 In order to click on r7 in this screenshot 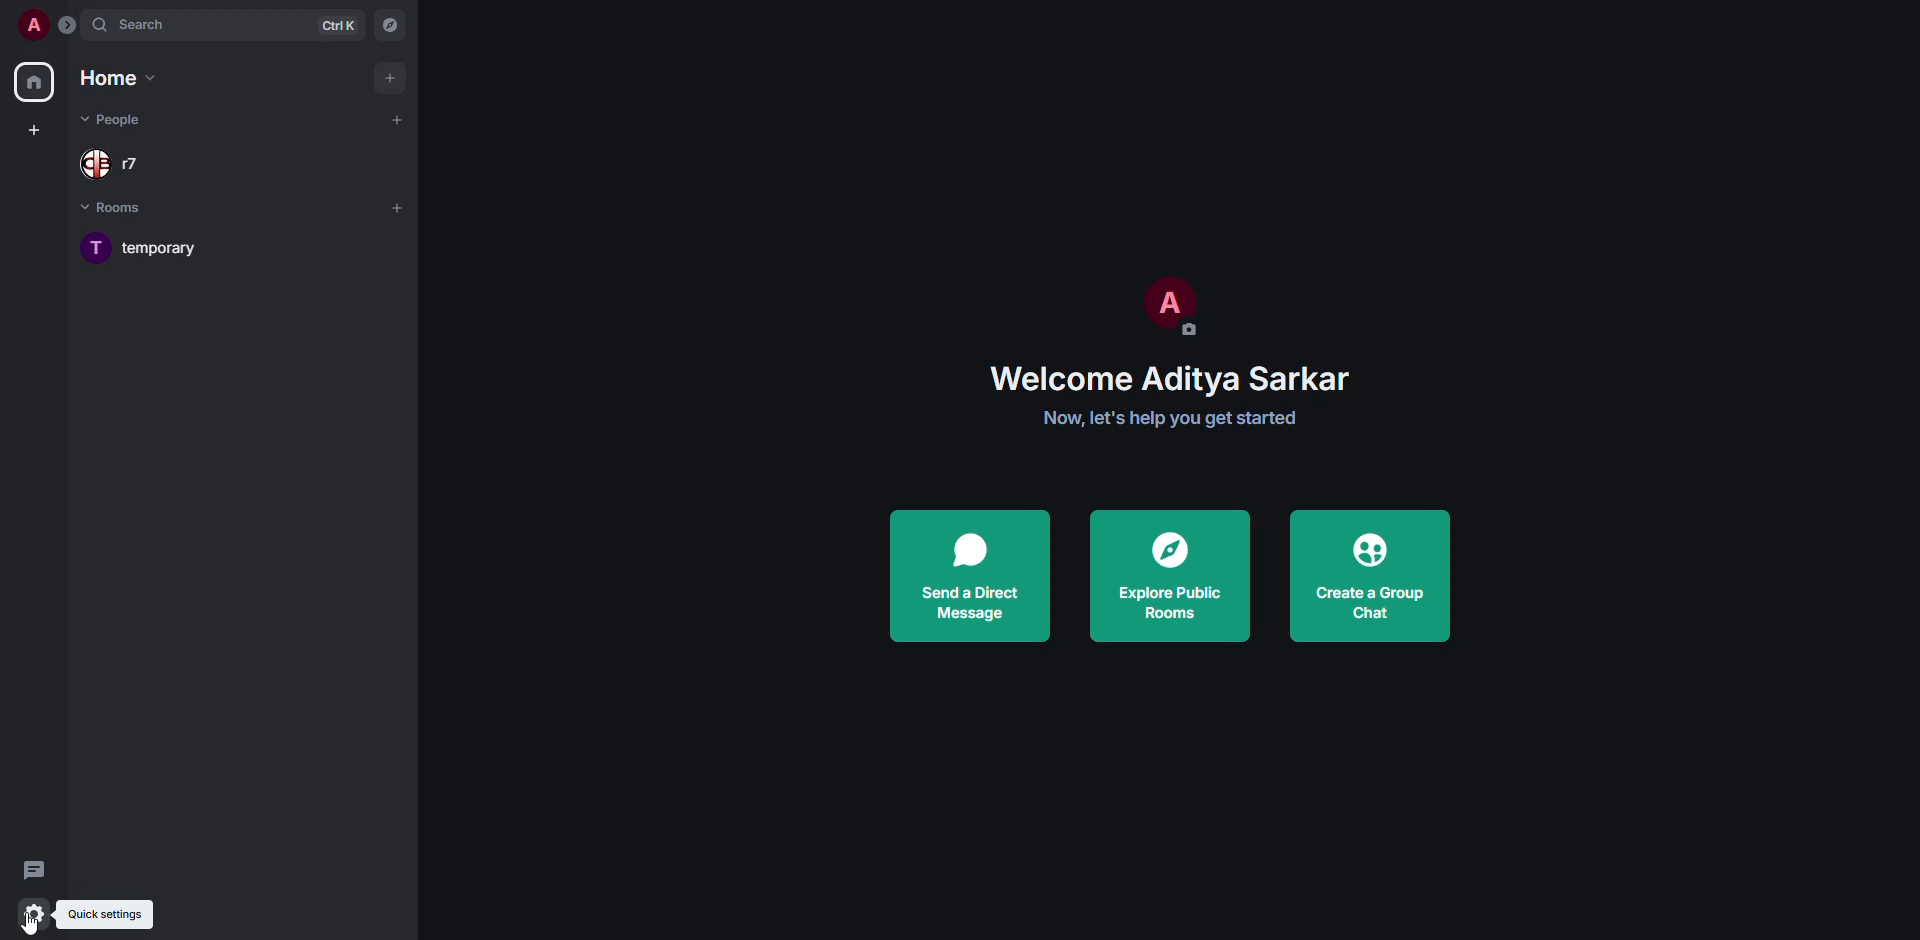, I will do `click(110, 159)`.